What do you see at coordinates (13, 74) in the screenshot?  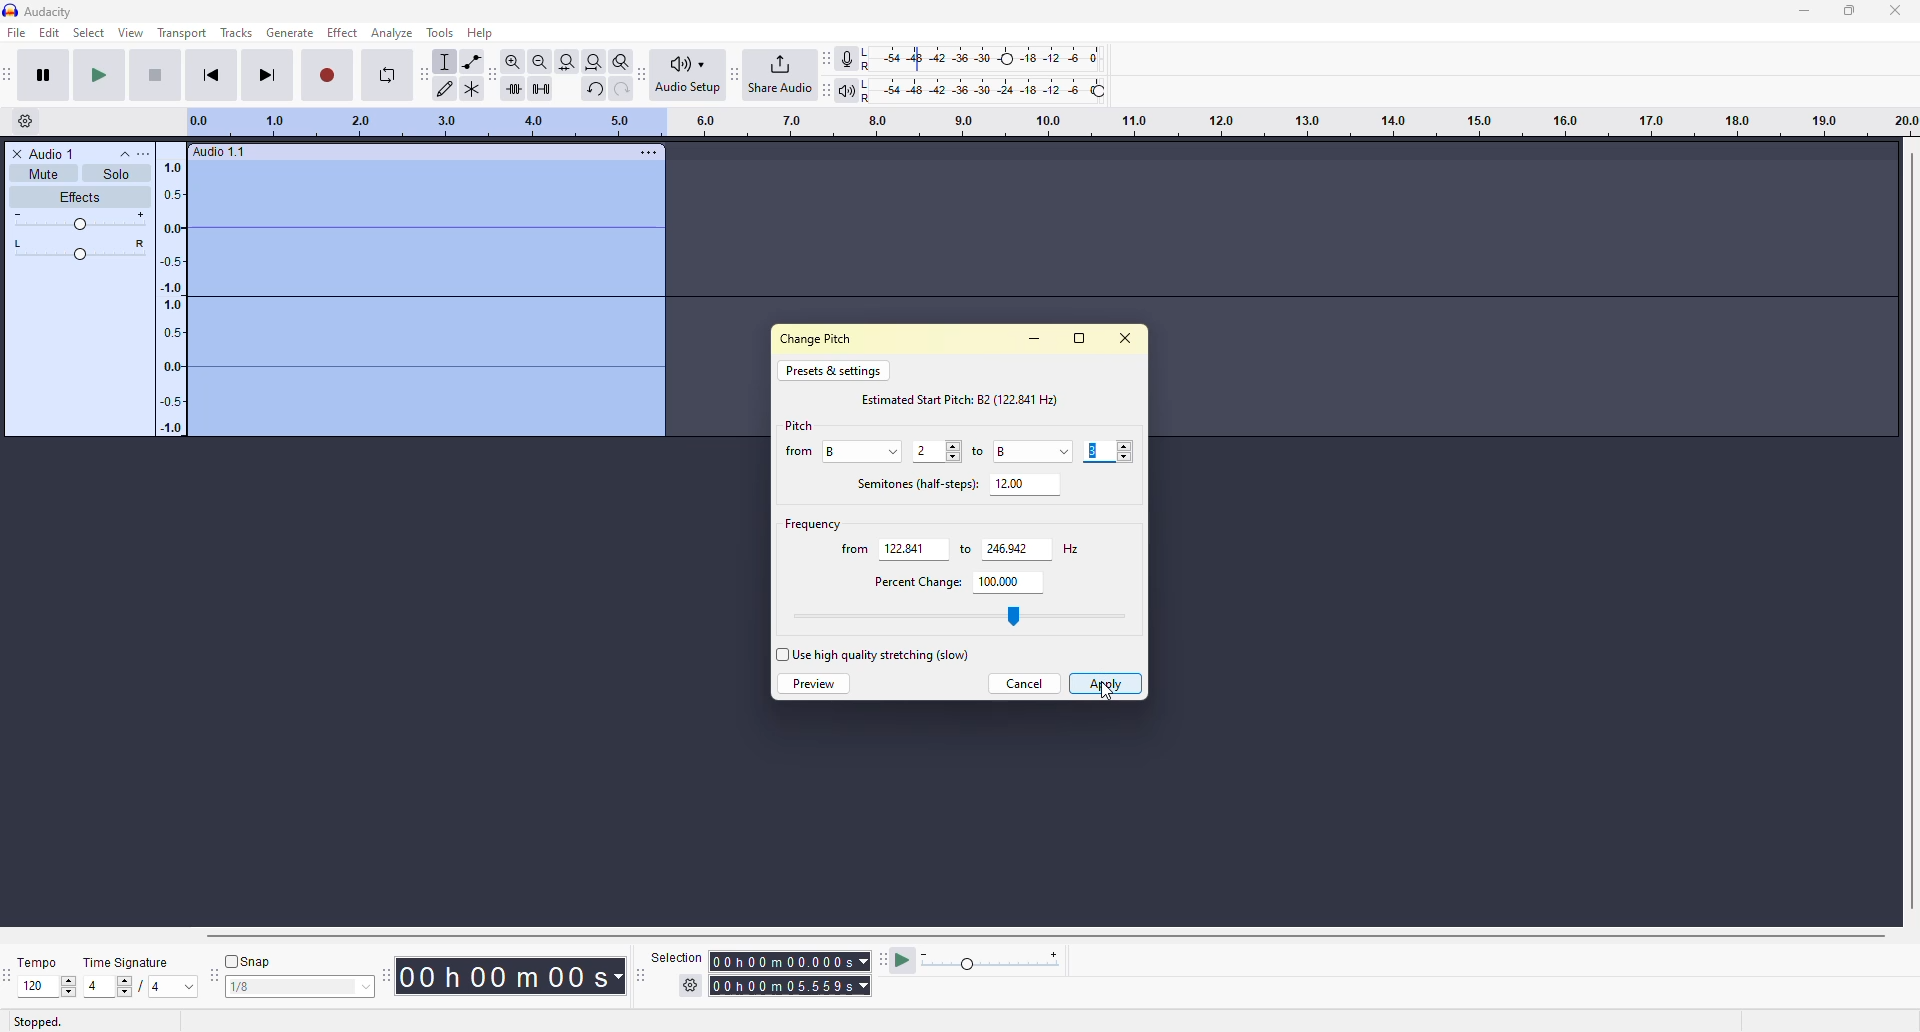 I see `transport toolbar` at bounding box center [13, 74].